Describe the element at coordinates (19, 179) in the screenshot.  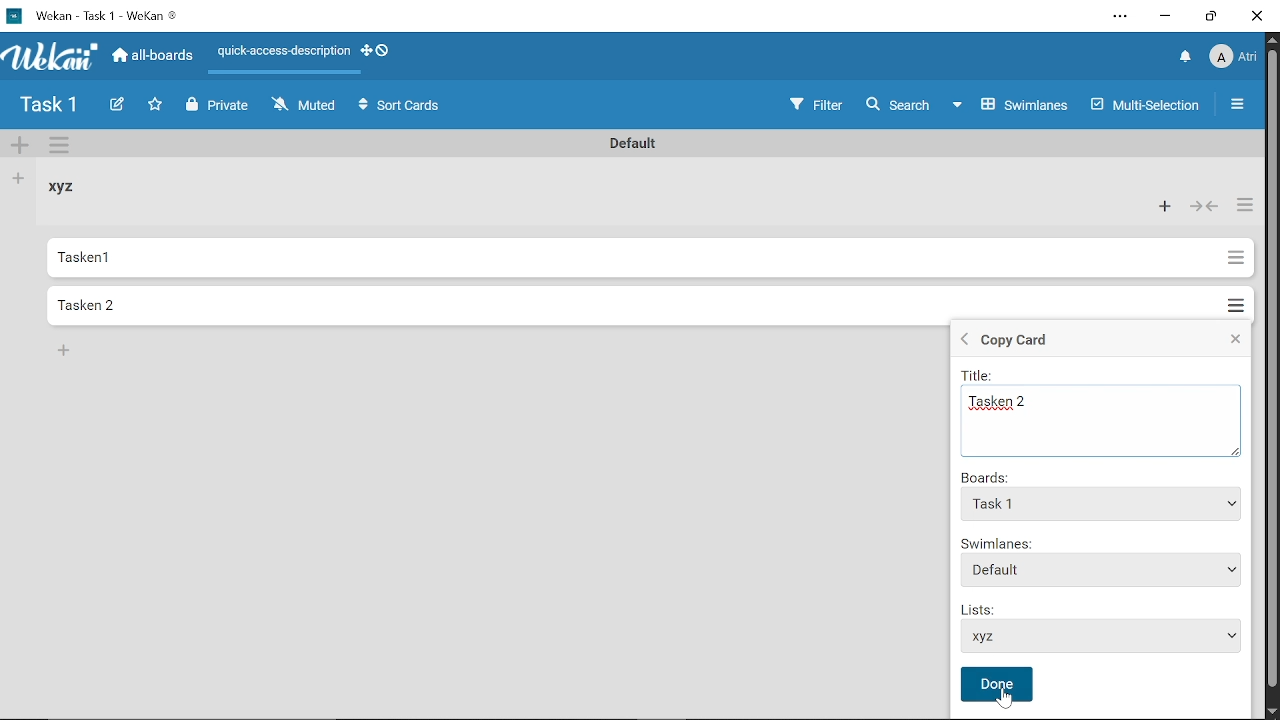
I see `Add list` at that location.